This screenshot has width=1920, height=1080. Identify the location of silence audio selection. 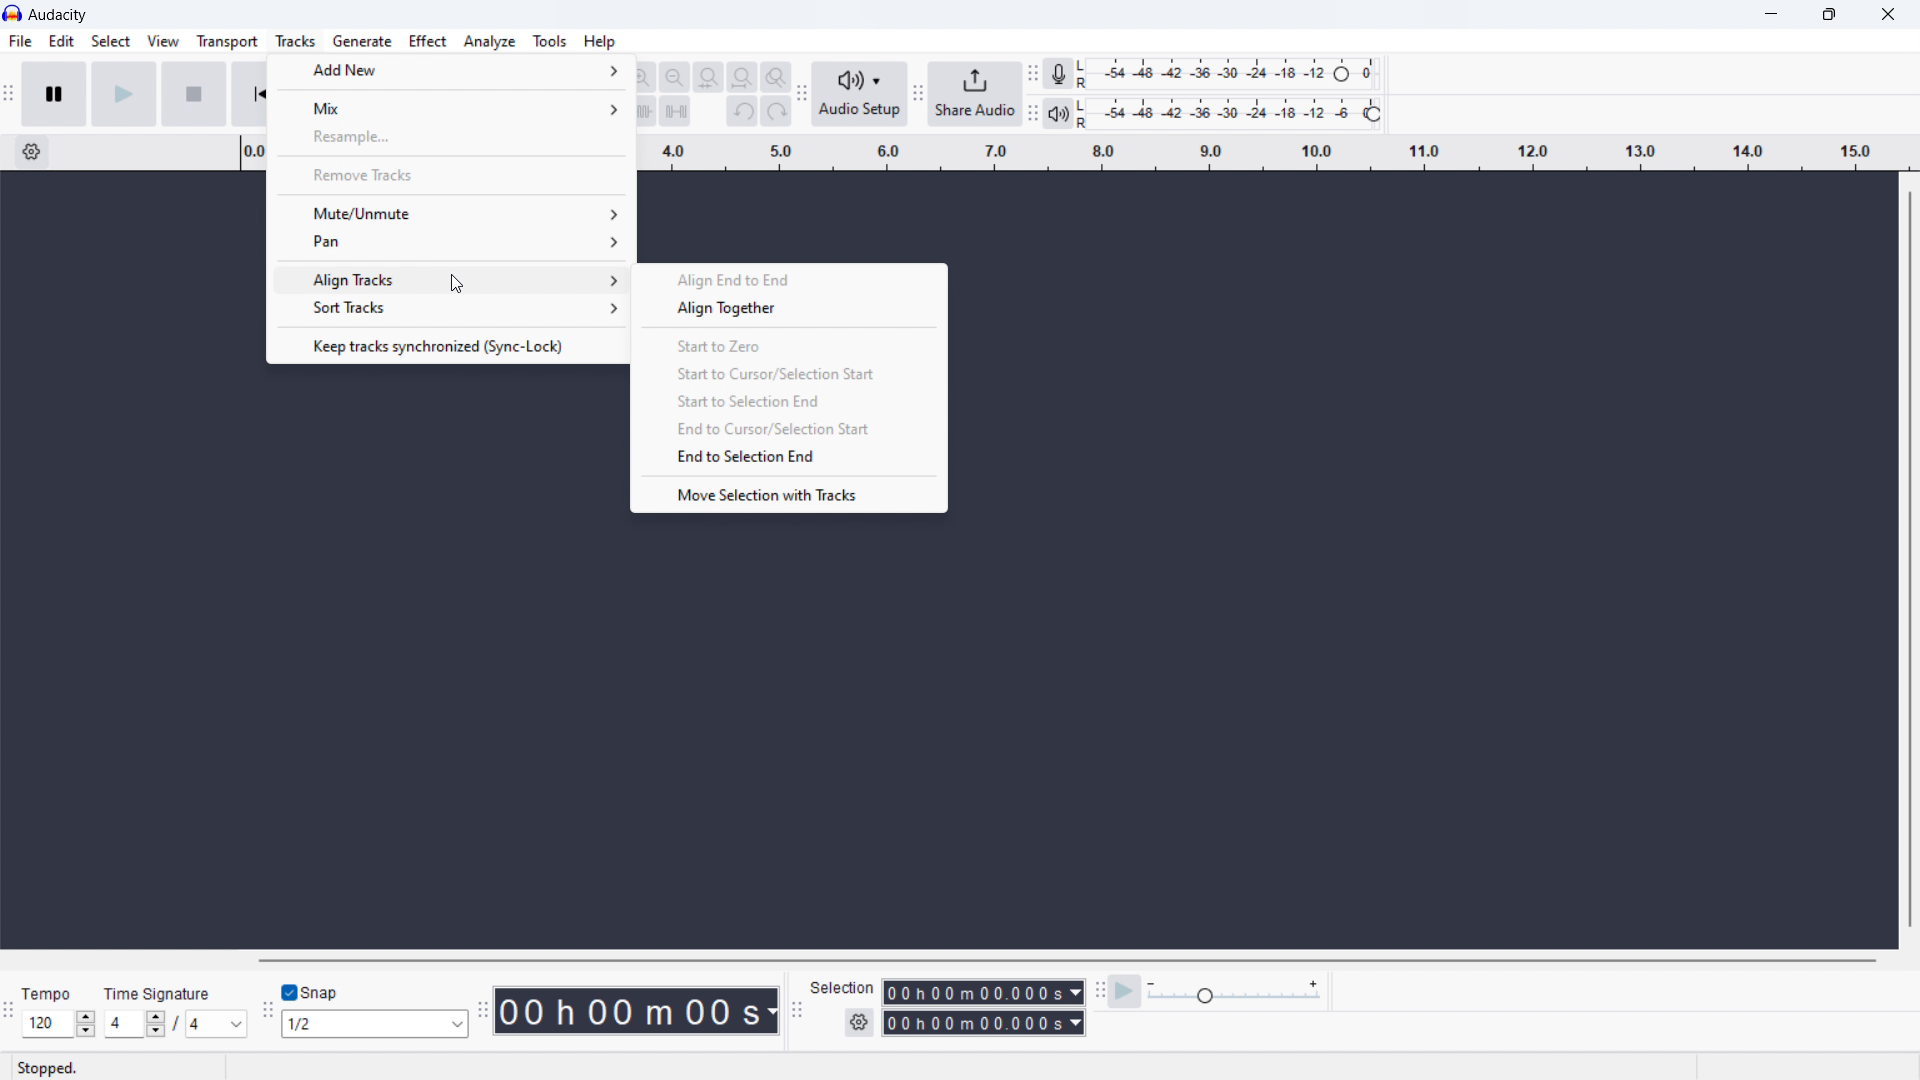
(675, 112).